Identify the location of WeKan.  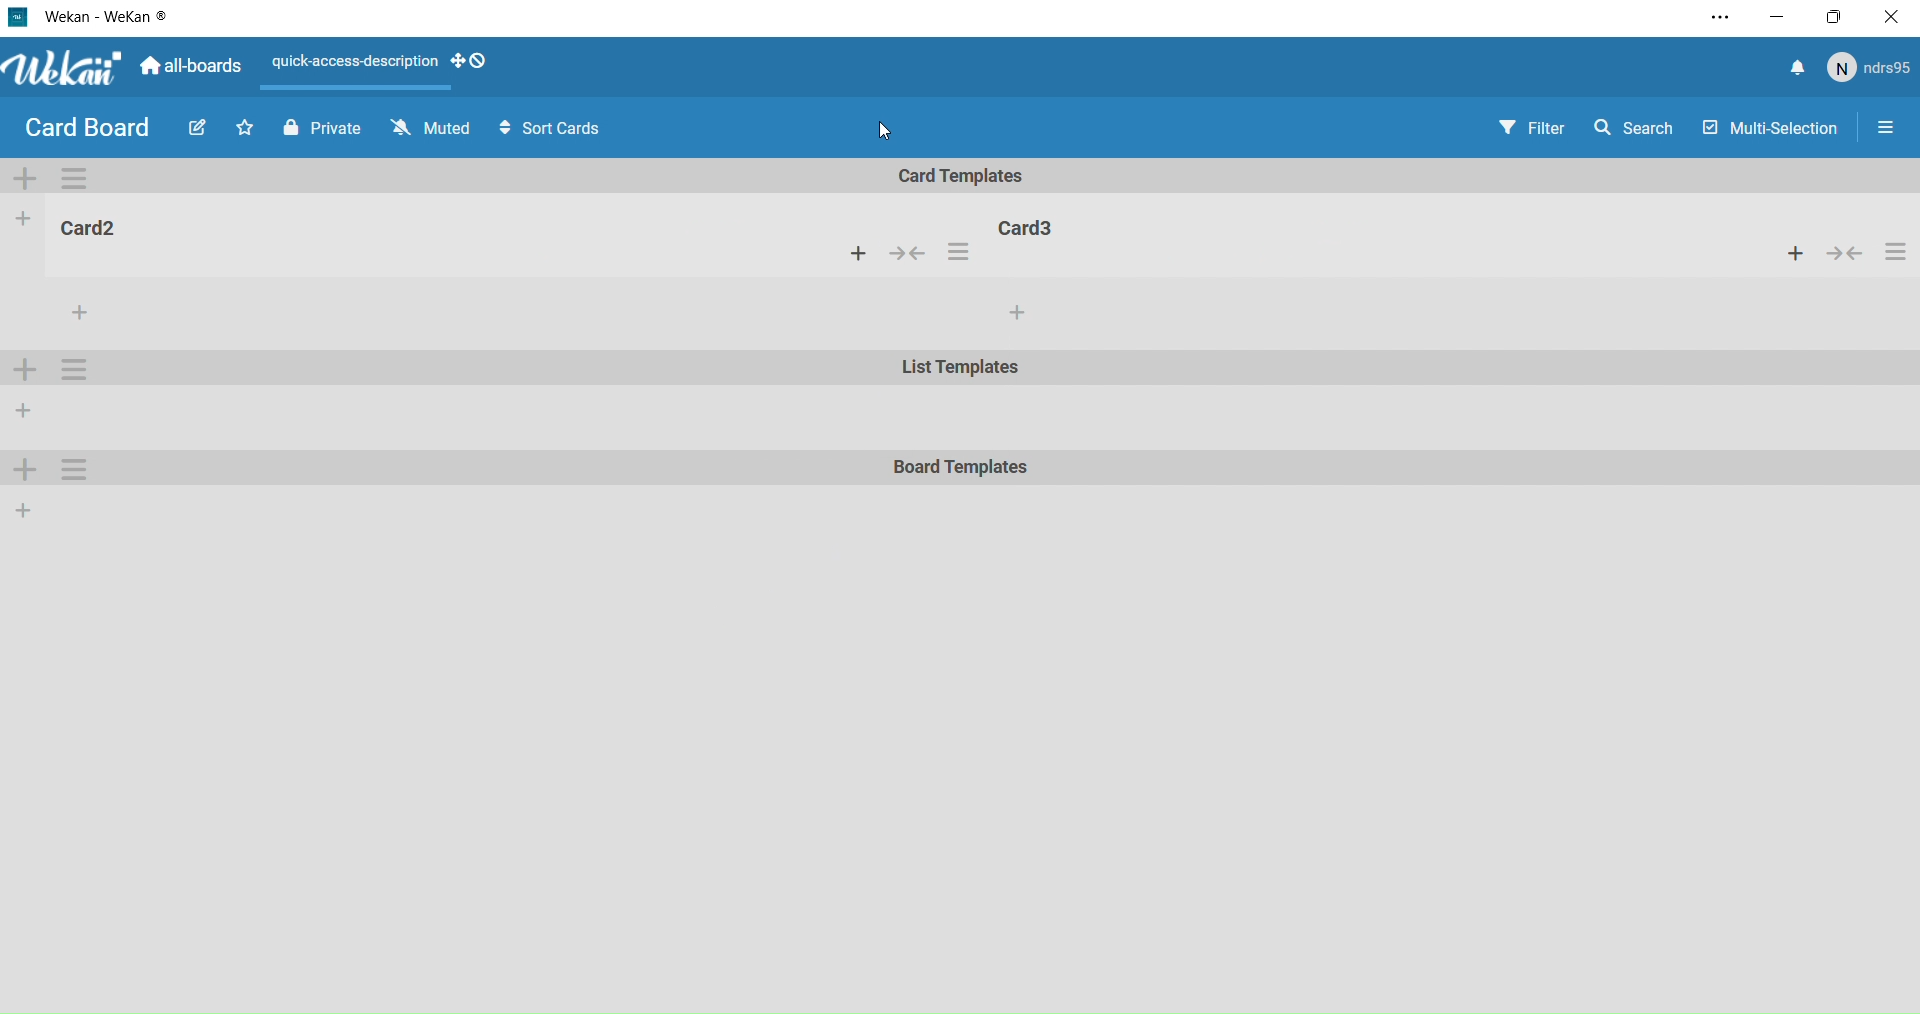
(62, 70).